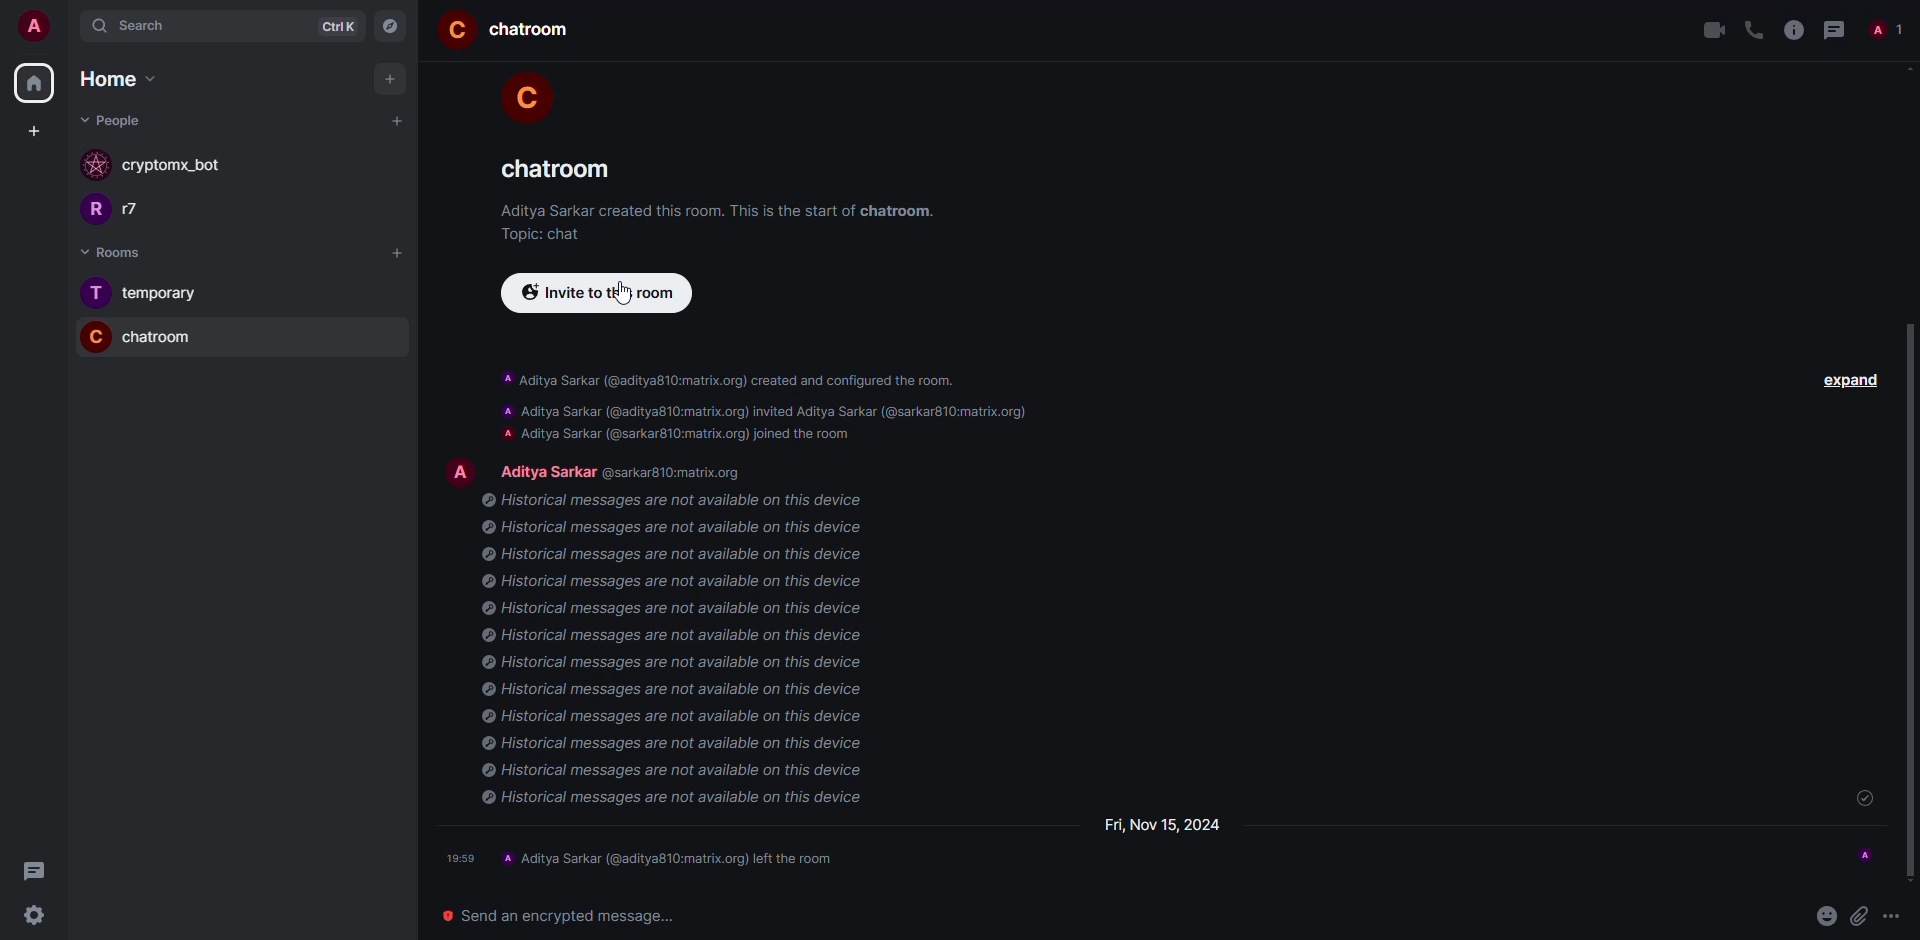  I want to click on scroll bar, so click(1923, 606).